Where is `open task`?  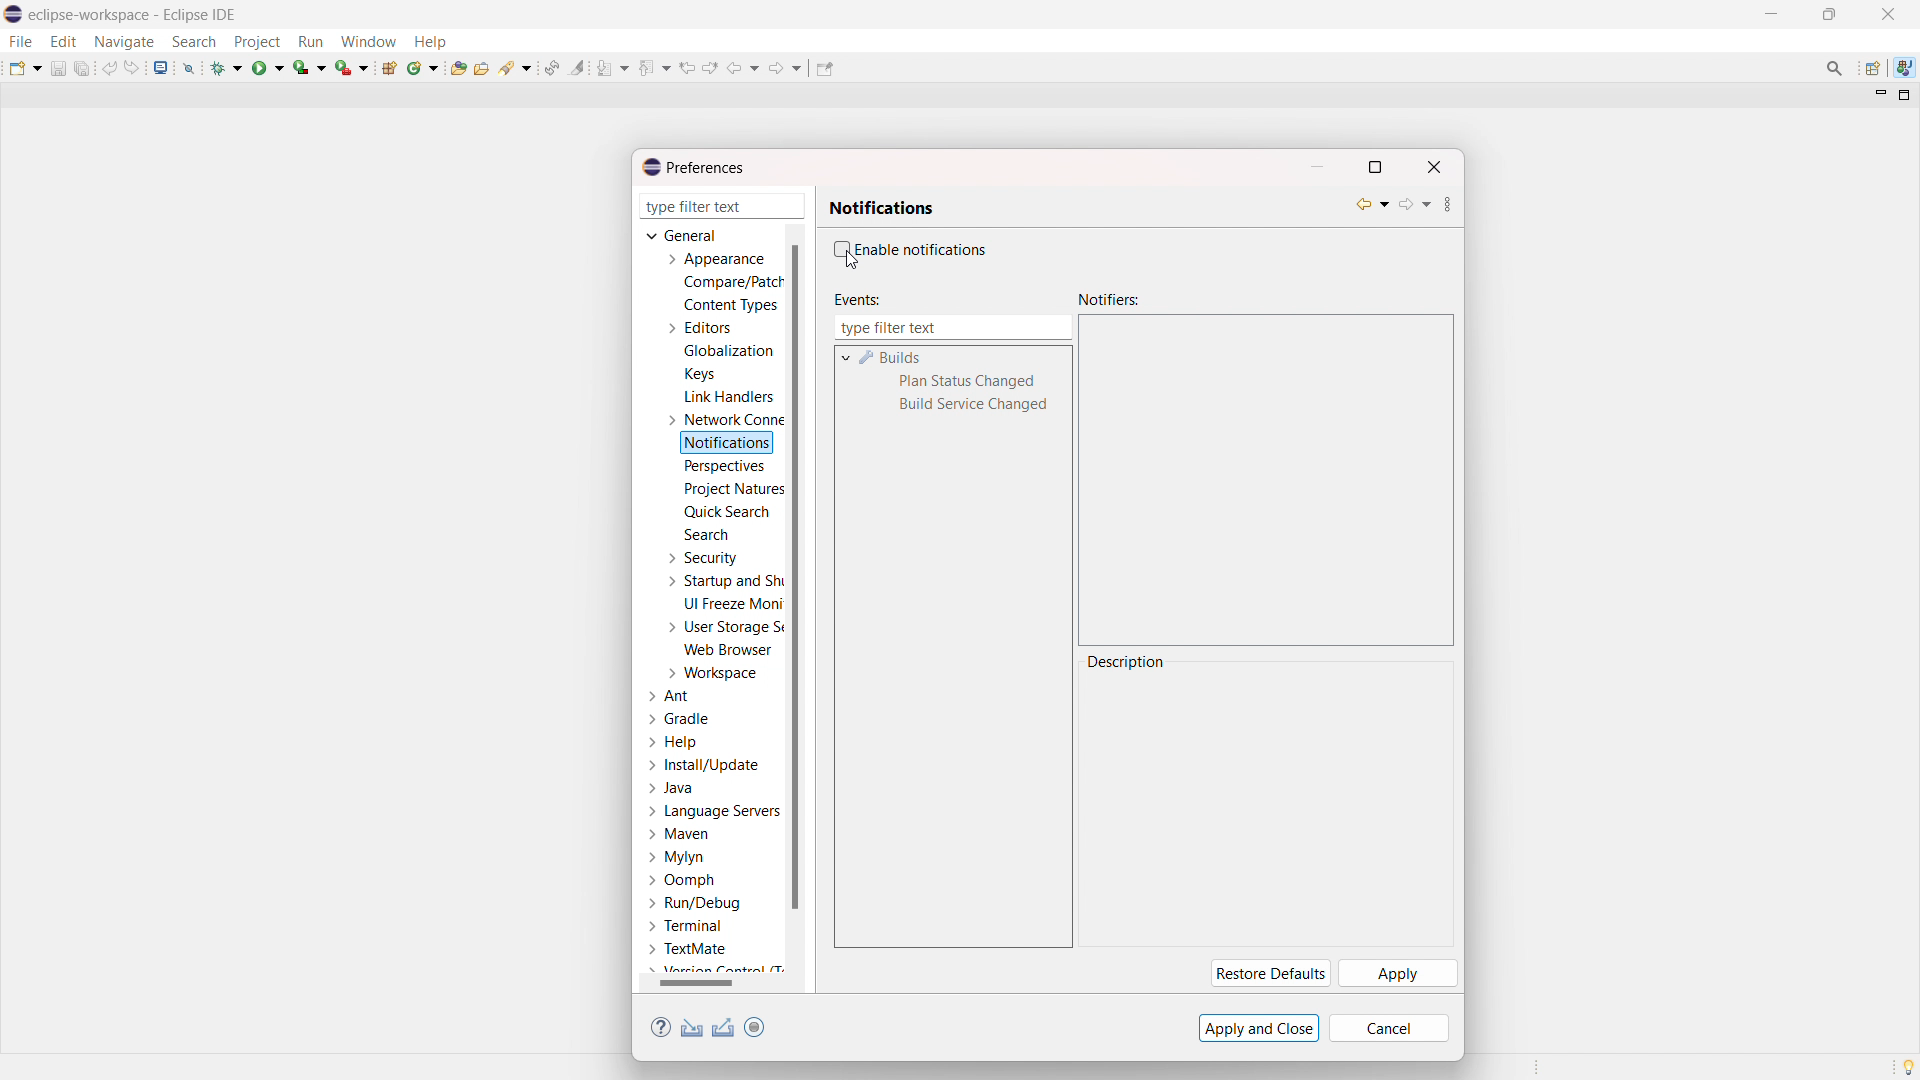
open task is located at coordinates (484, 66).